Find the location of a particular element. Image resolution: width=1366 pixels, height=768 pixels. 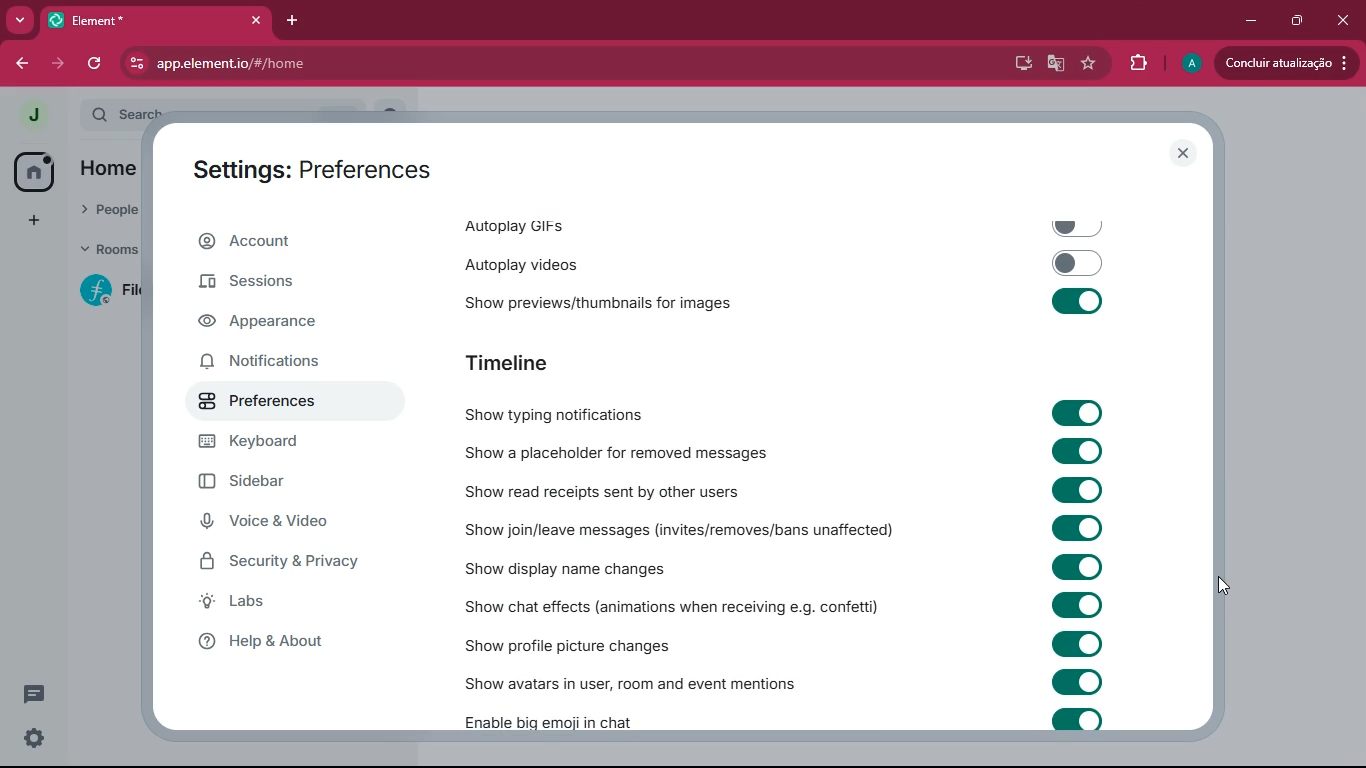

add is located at coordinates (30, 224).